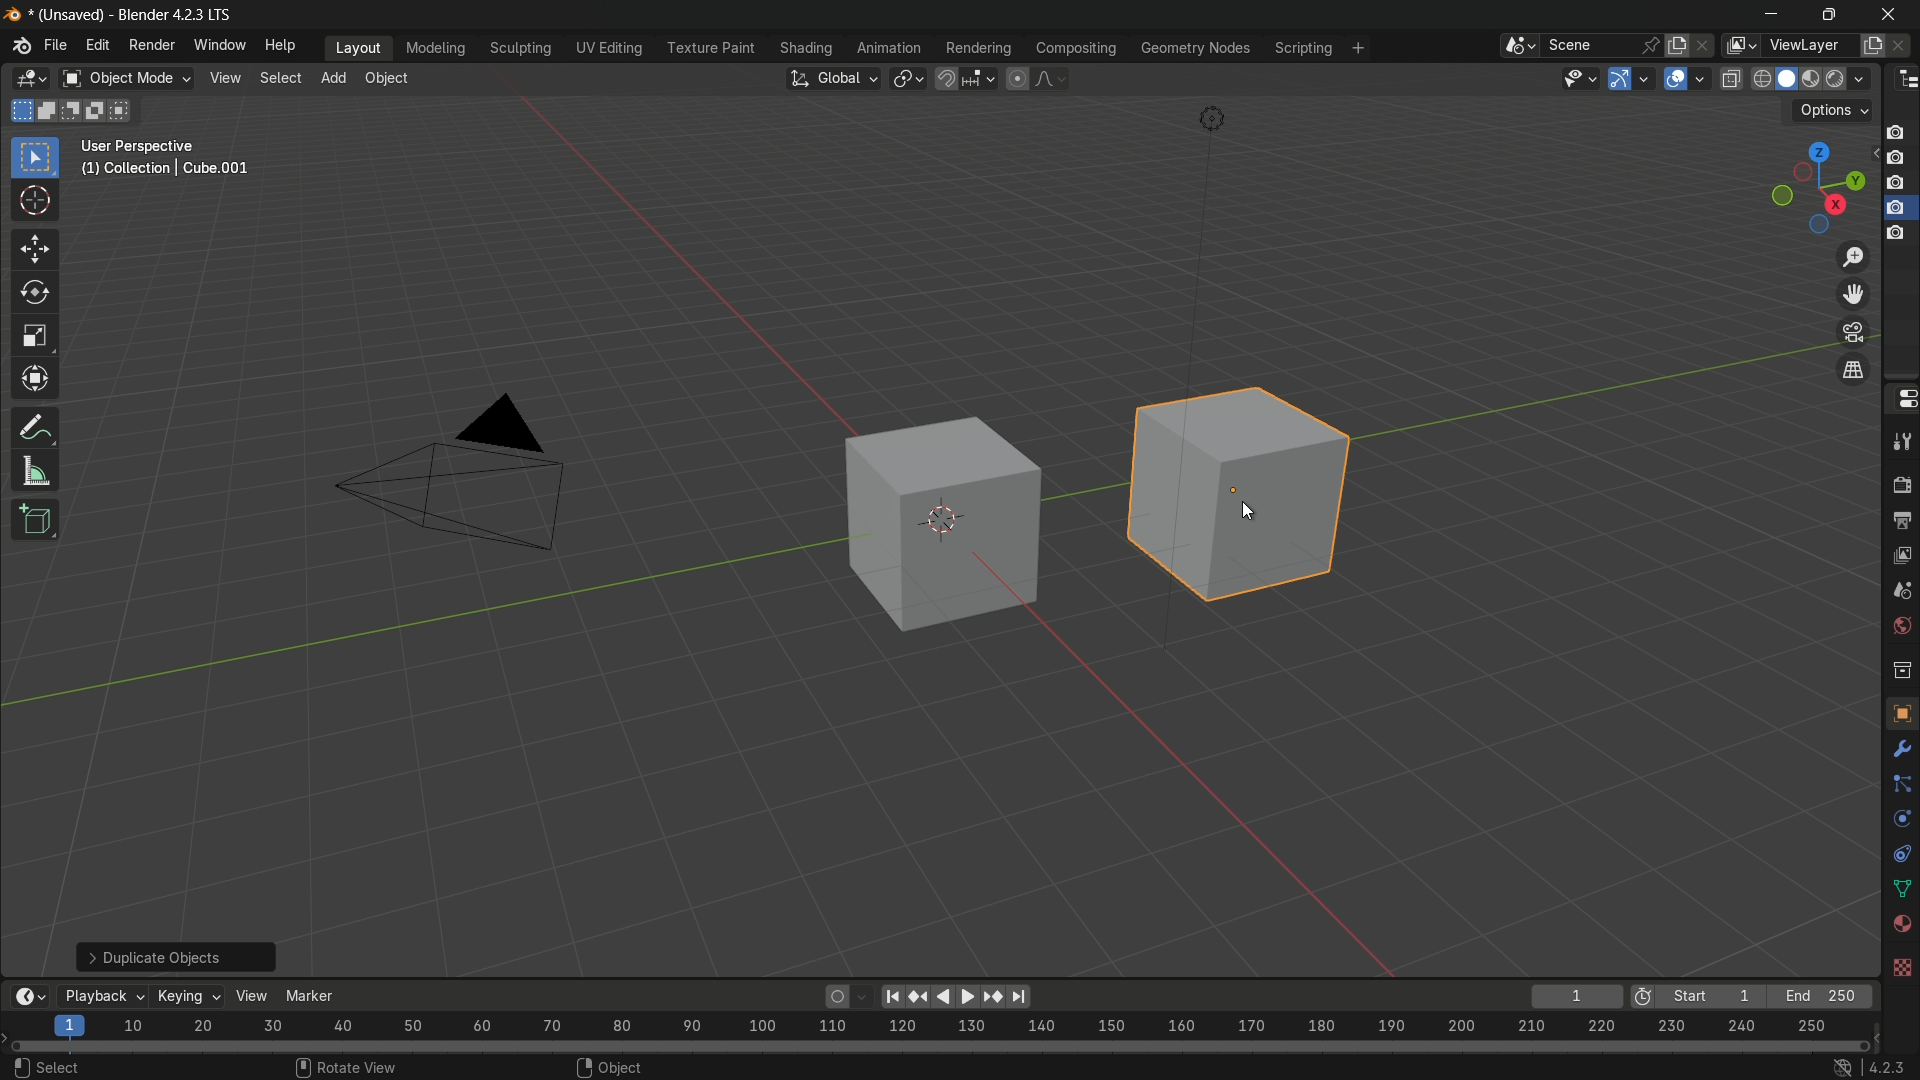 Image resolution: width=1920 pixels, height=1080 pixels. What do you see at coordinates (604, 47) in the screenshot?
I see `uv editing menu` at bounding box center [604, 47].